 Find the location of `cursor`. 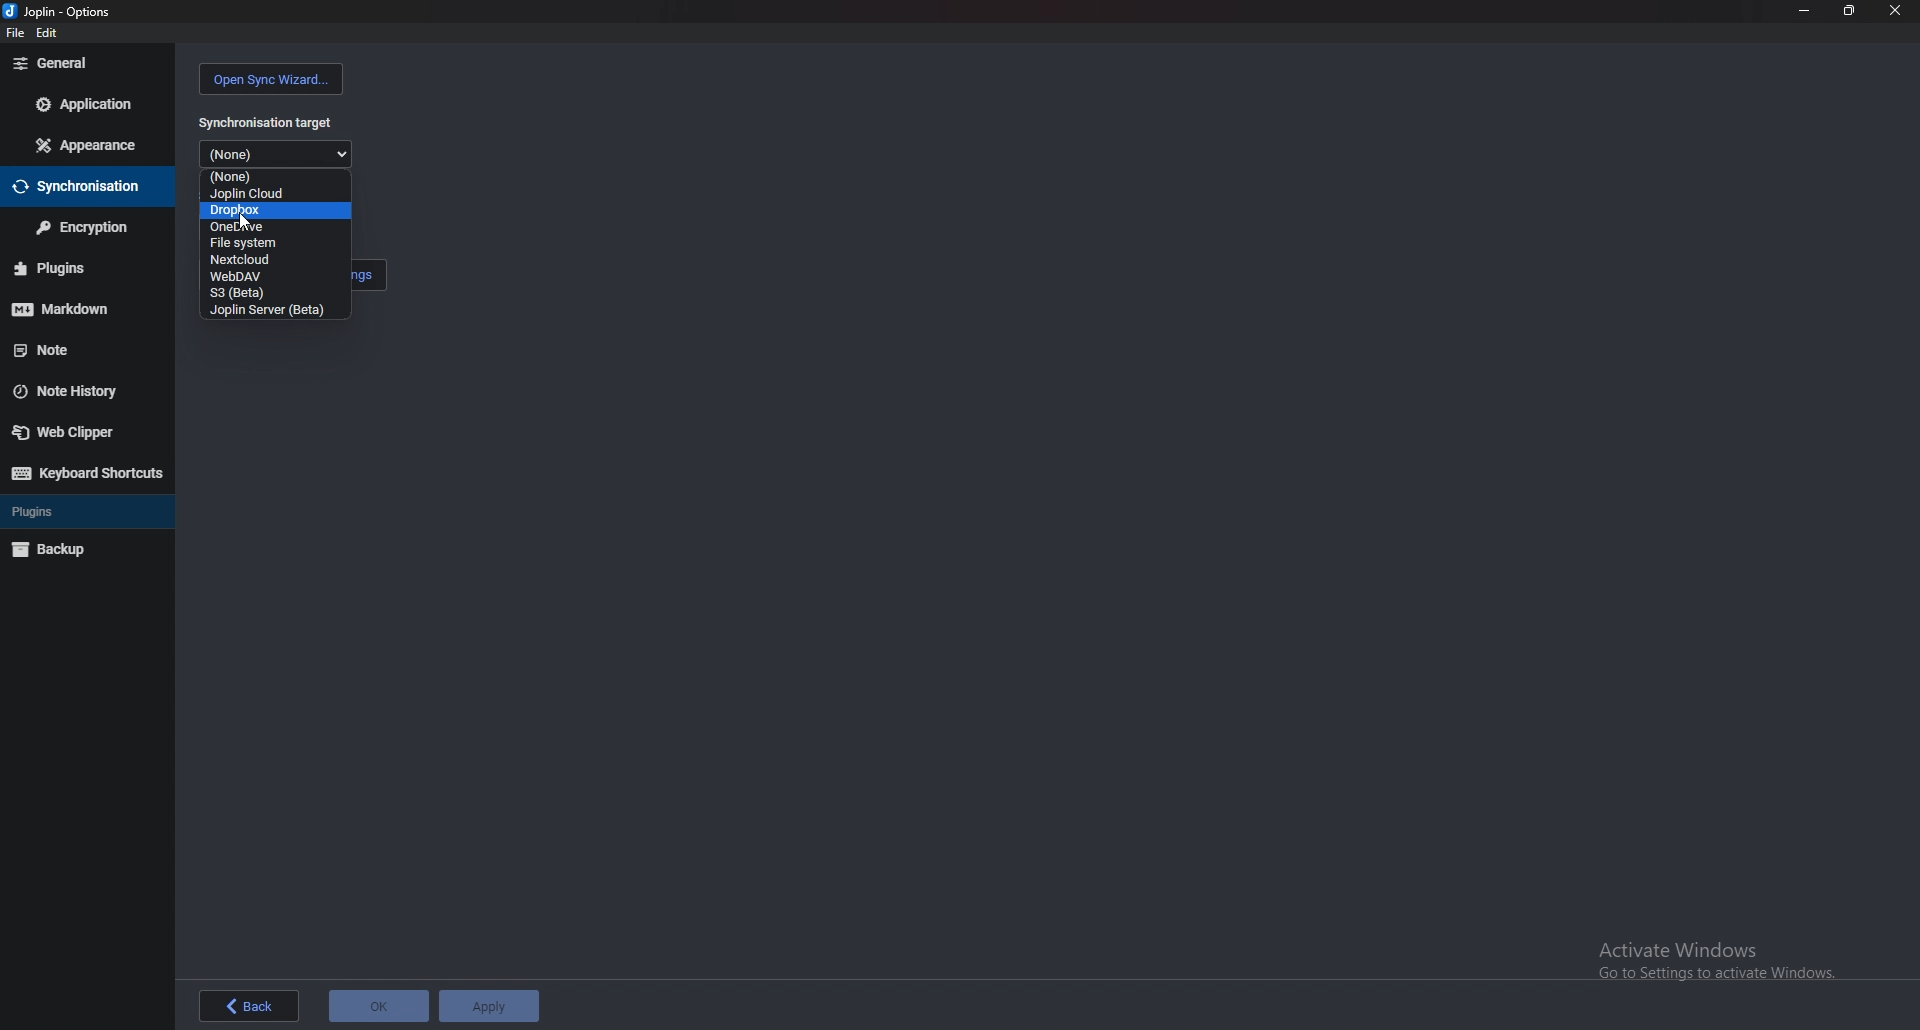

cursor is located at coordinates (244, 222).